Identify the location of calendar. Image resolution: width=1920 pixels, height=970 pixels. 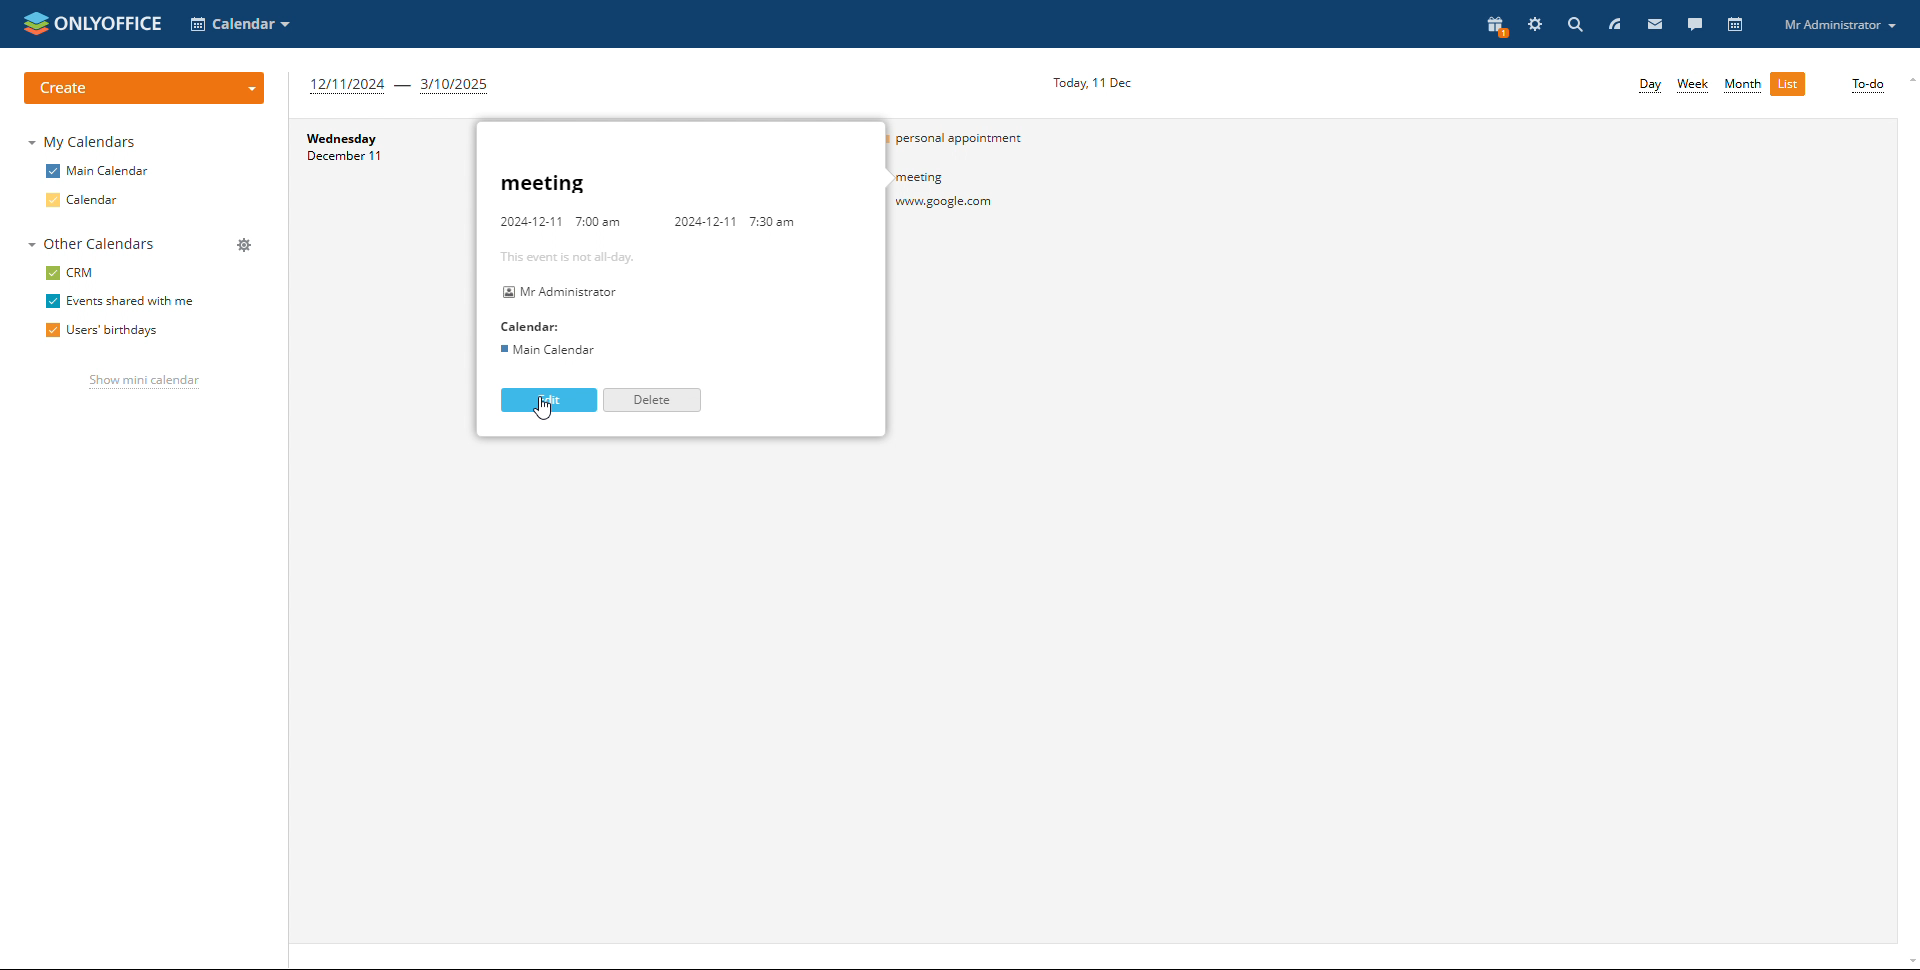
(81, 200).